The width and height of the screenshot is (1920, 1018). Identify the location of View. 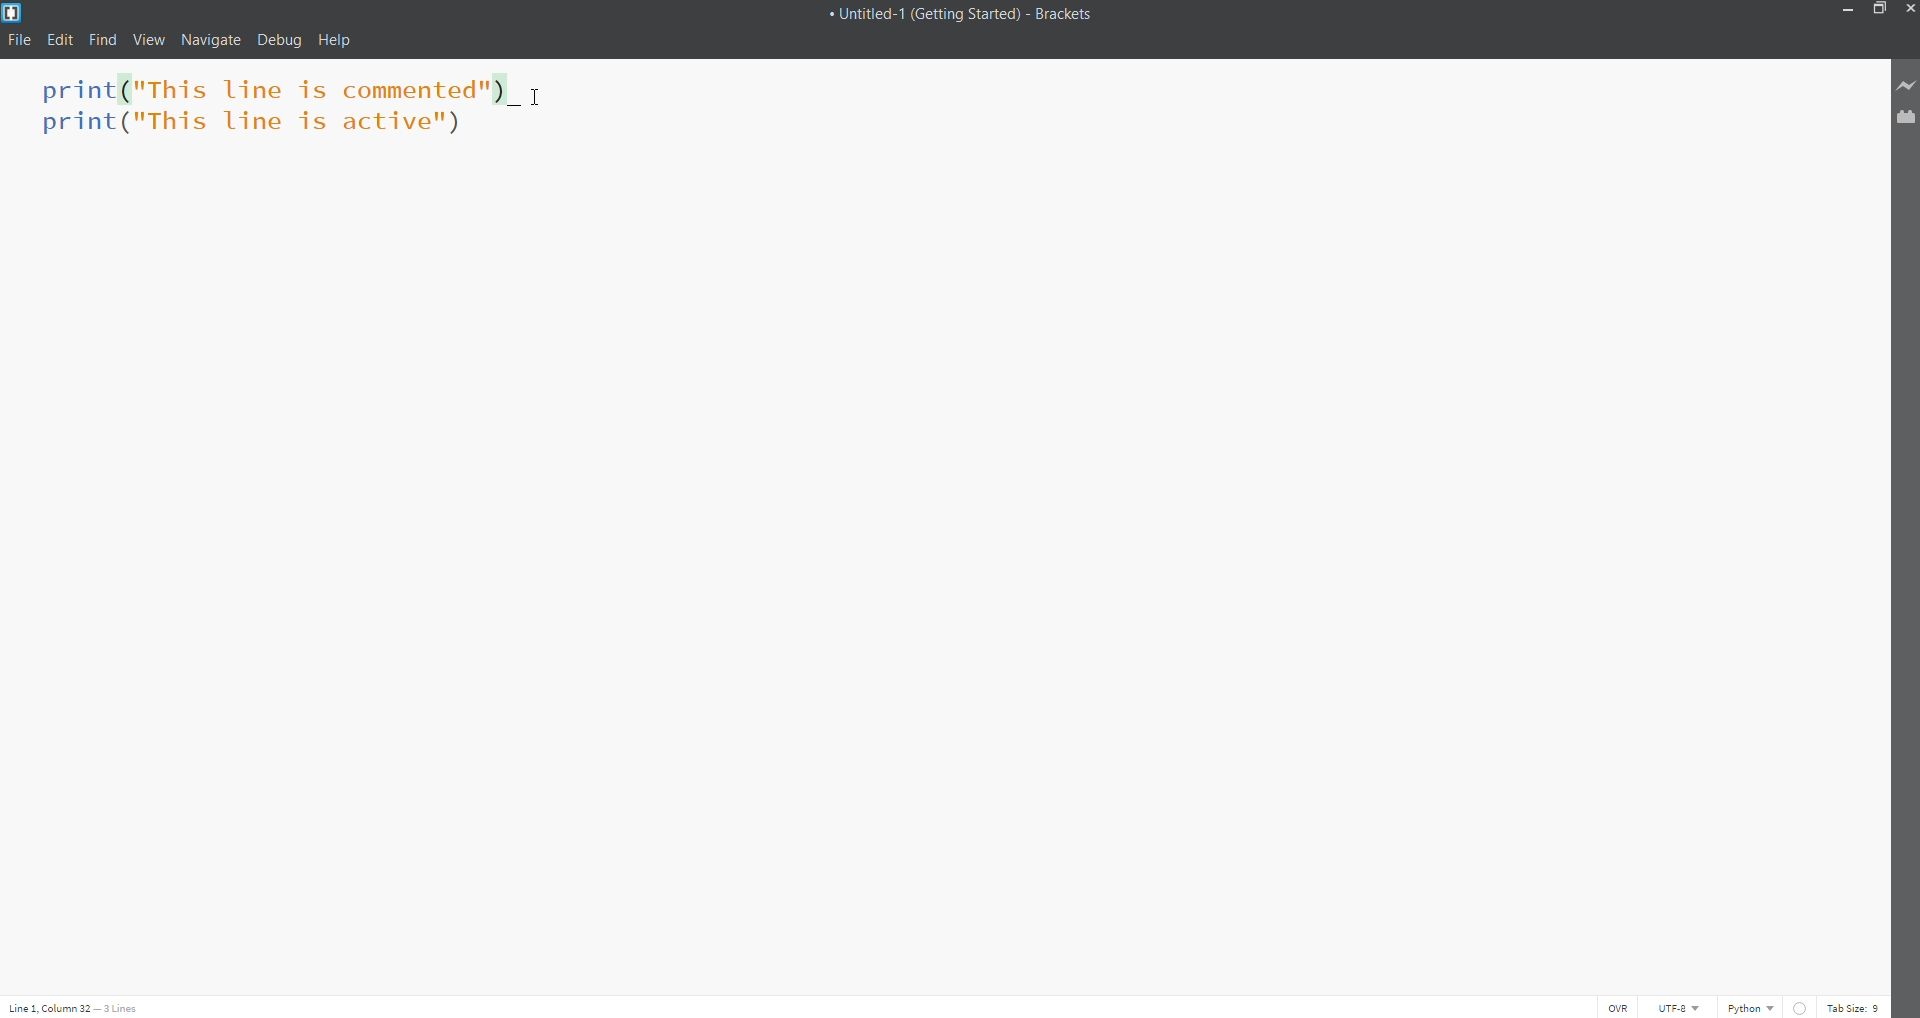
(147, 41).